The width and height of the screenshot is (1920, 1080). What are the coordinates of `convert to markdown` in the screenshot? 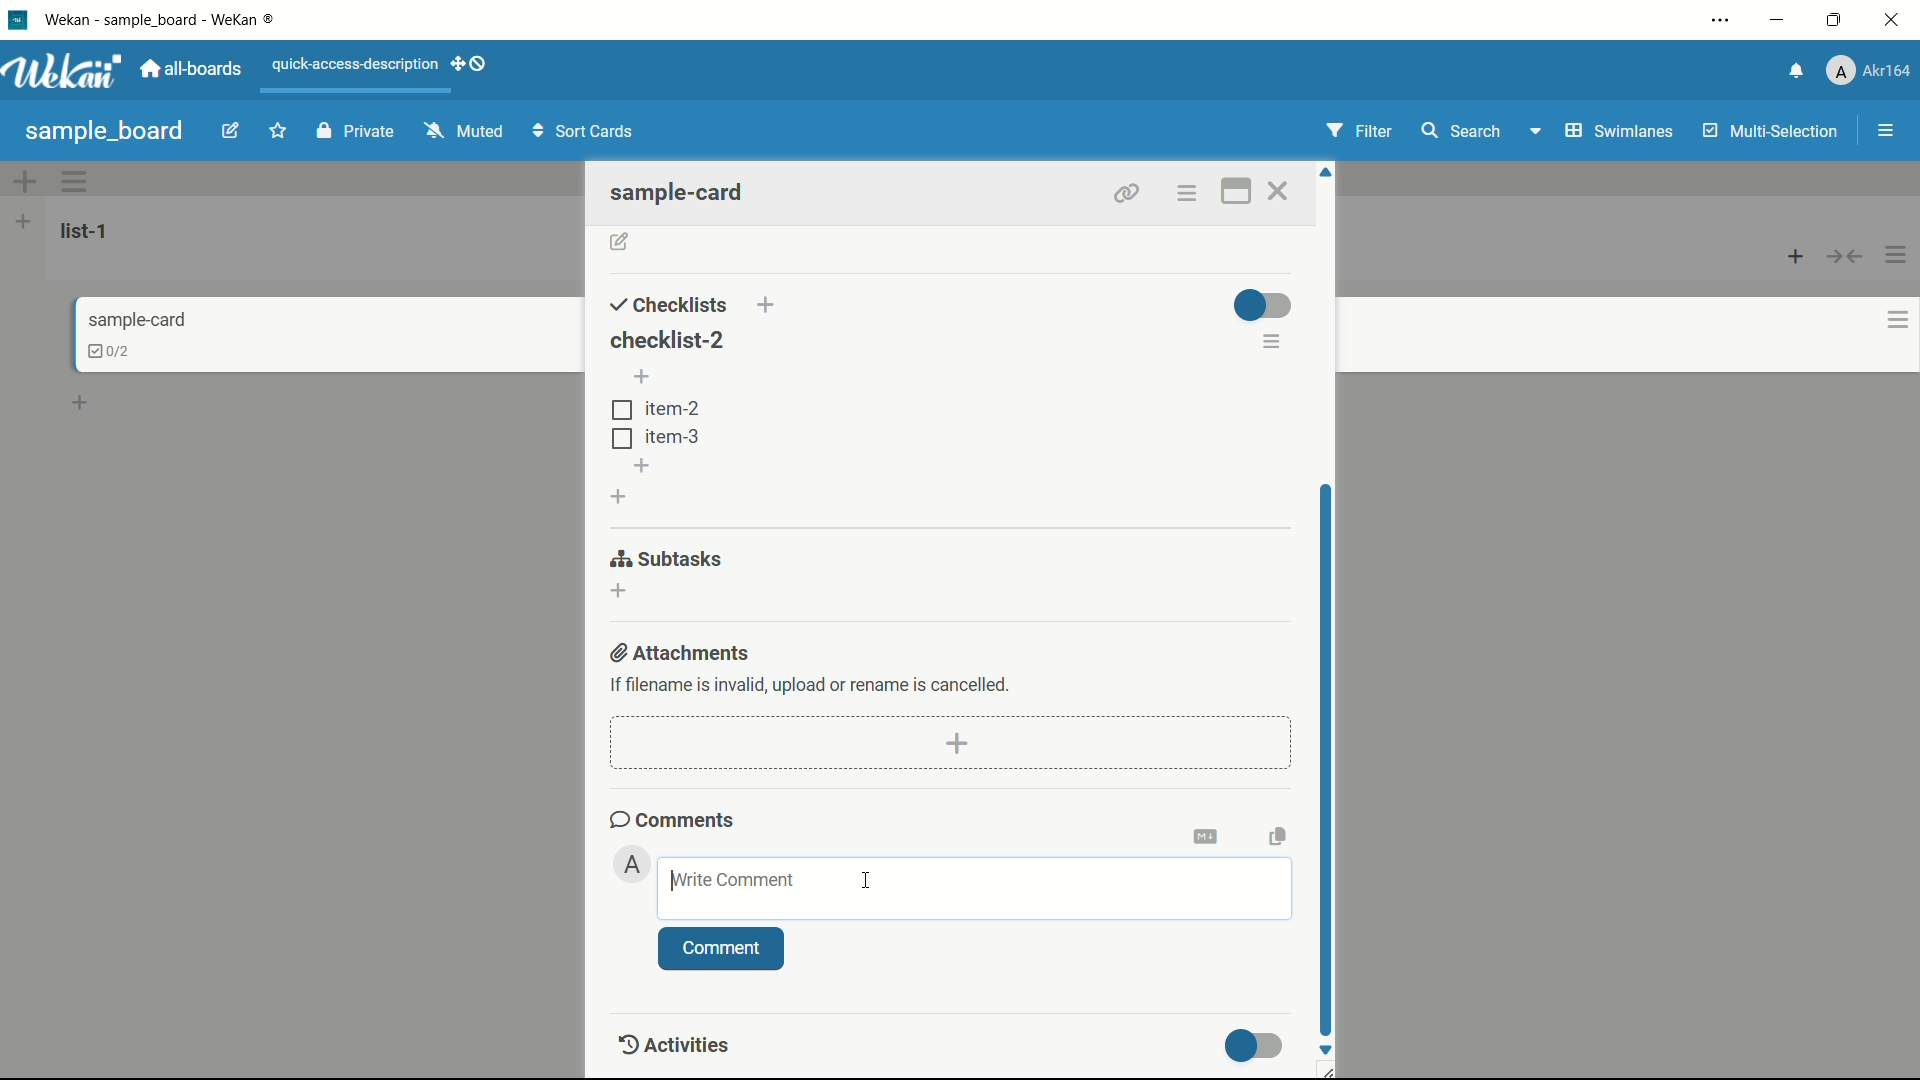 It's located at (1209, 834).